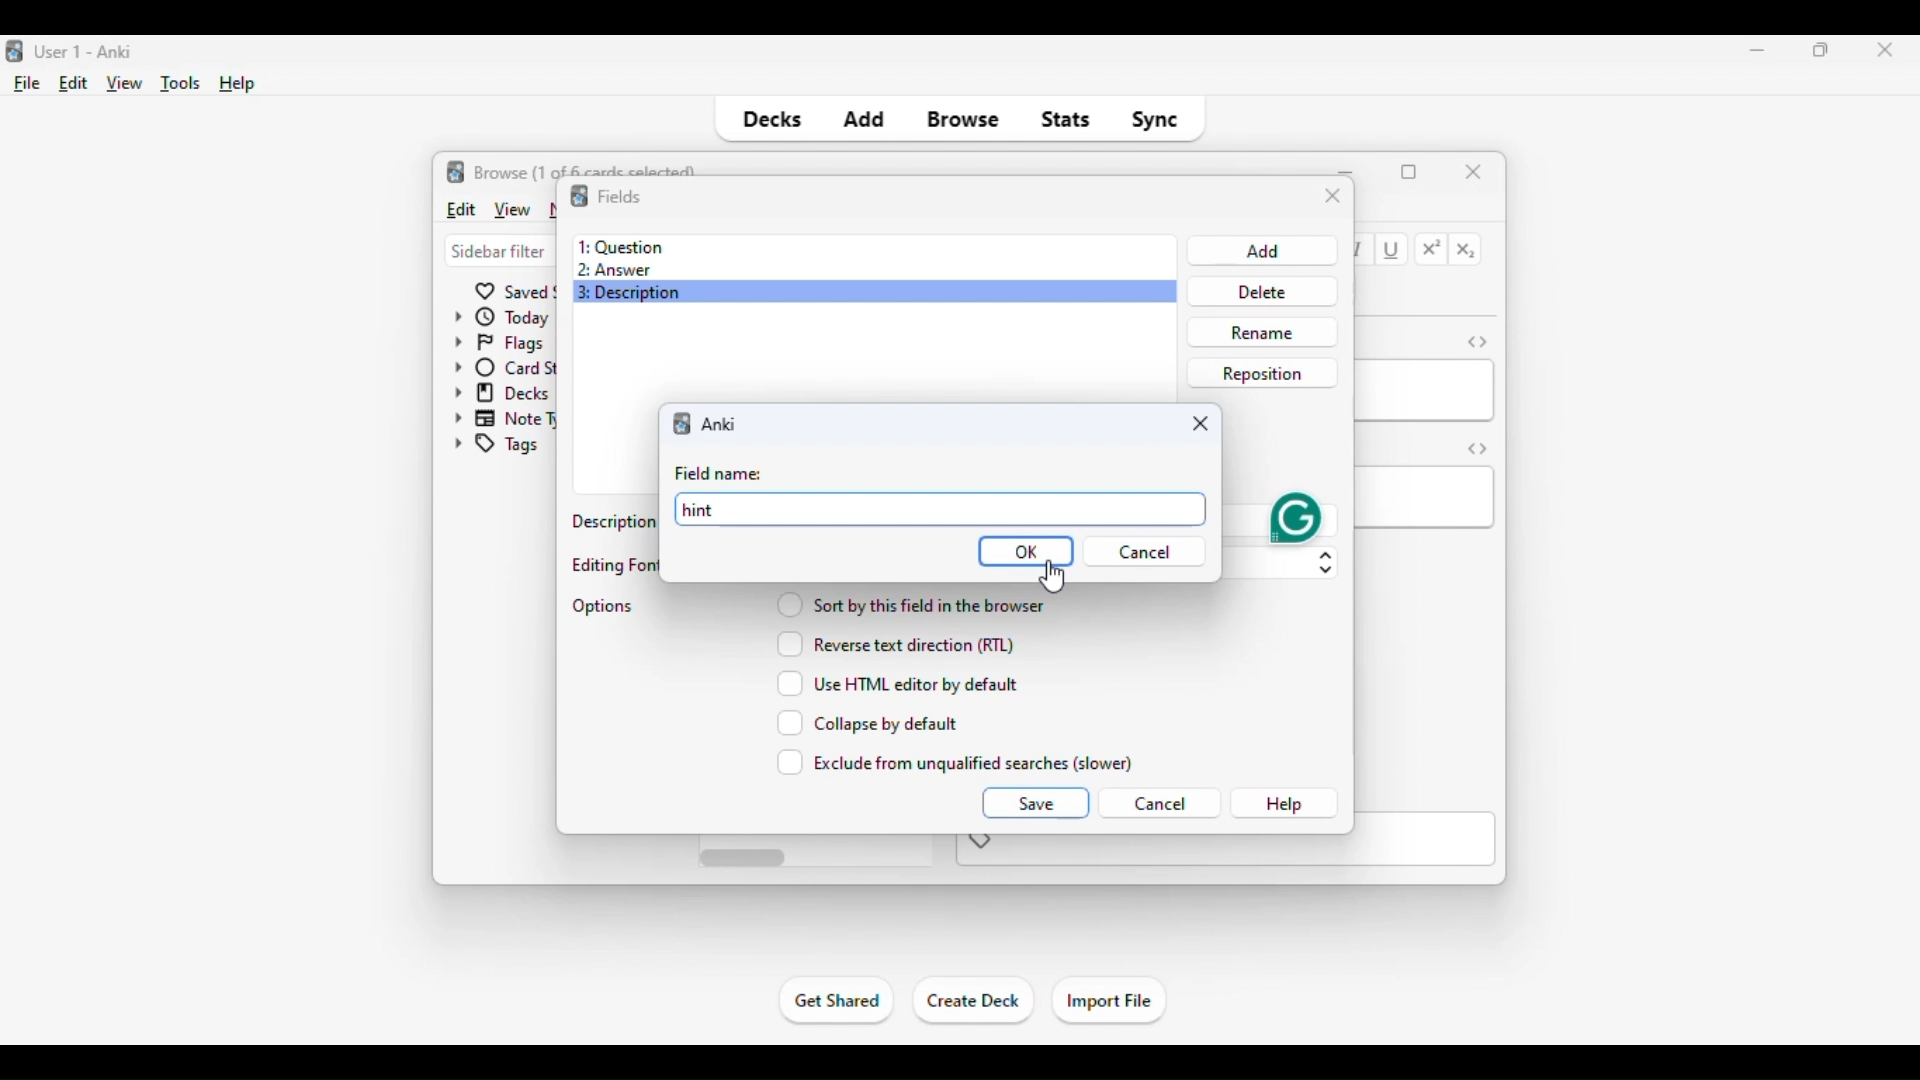 The height and width of the screenshot is (1080, 1920). Describe the element at coordinates (1108, 1002) in the screenshot. I see `import file` at that location.